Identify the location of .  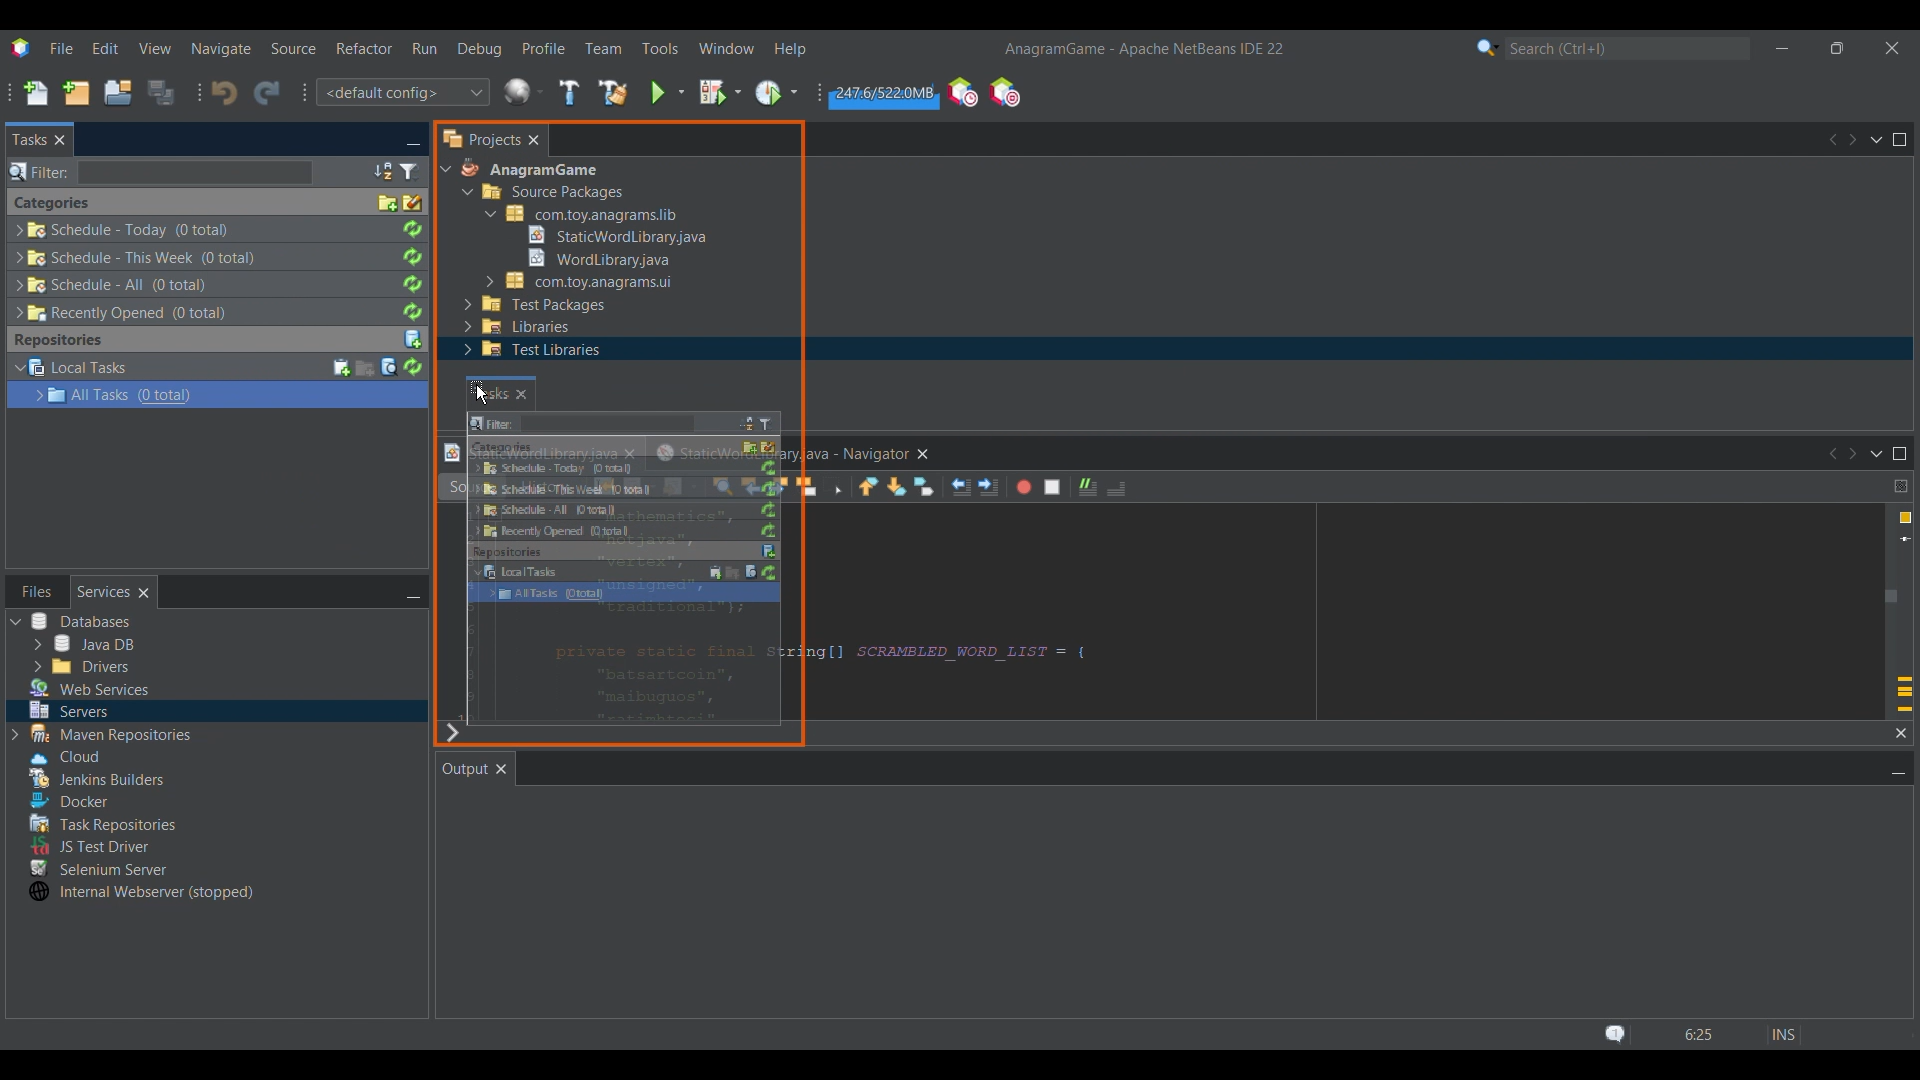
(581, 214).